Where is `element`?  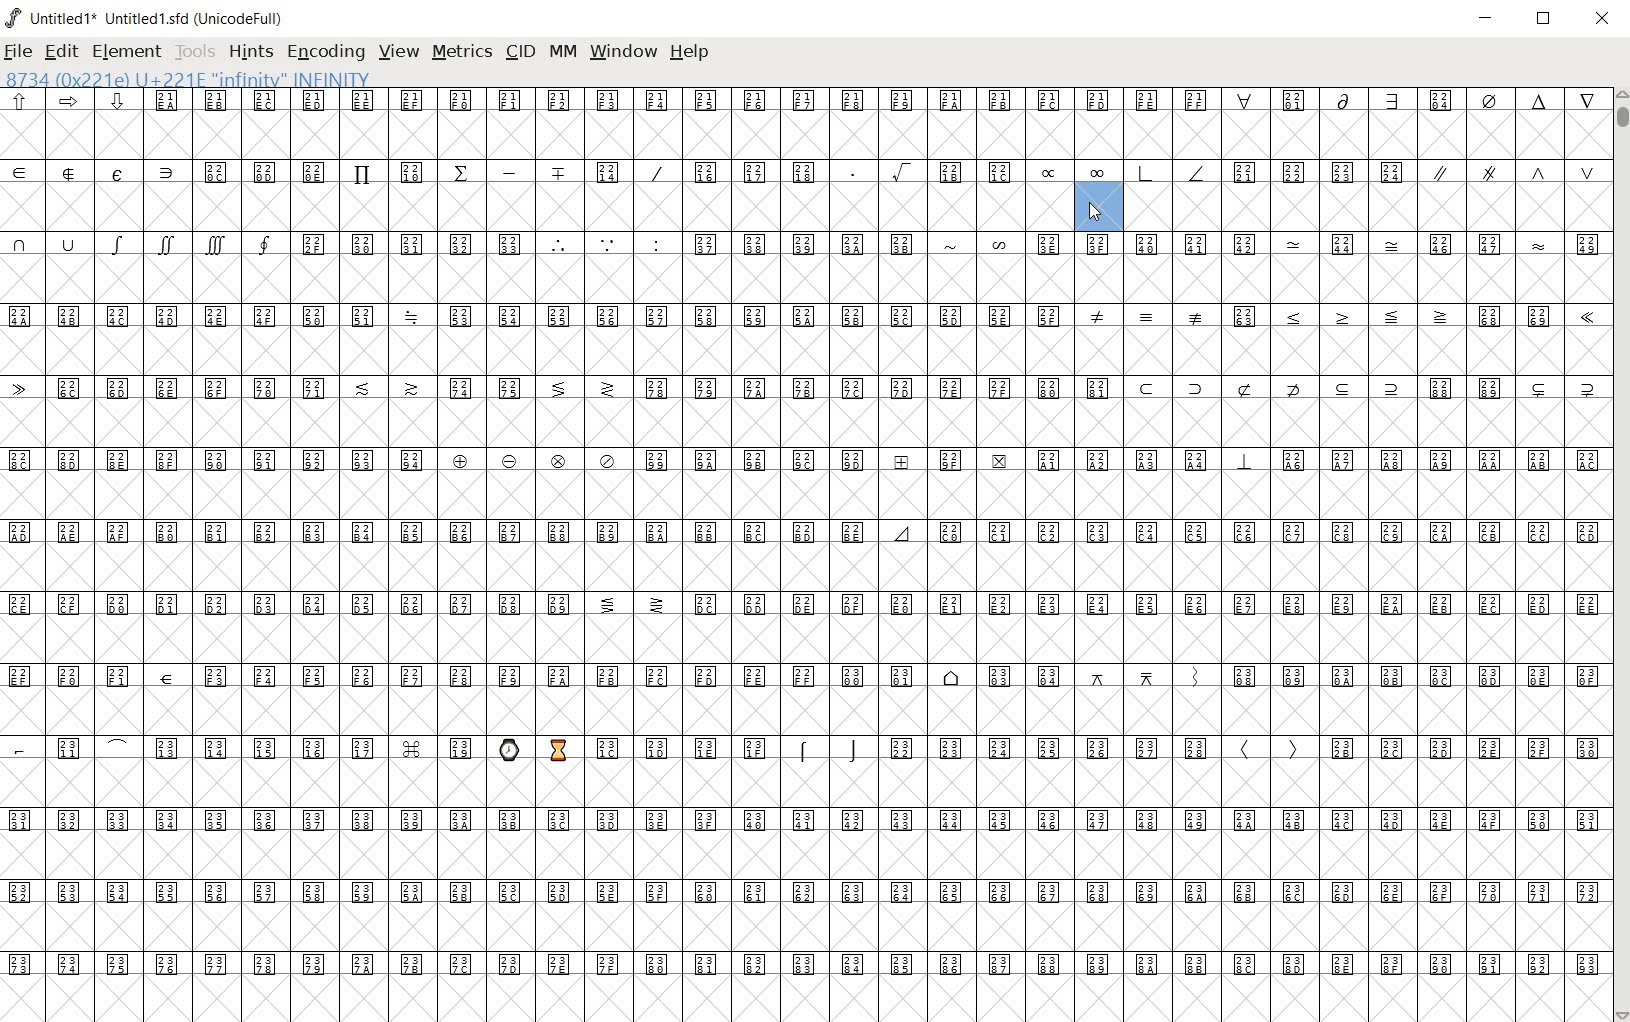
element is located at coordinates (128, 51).